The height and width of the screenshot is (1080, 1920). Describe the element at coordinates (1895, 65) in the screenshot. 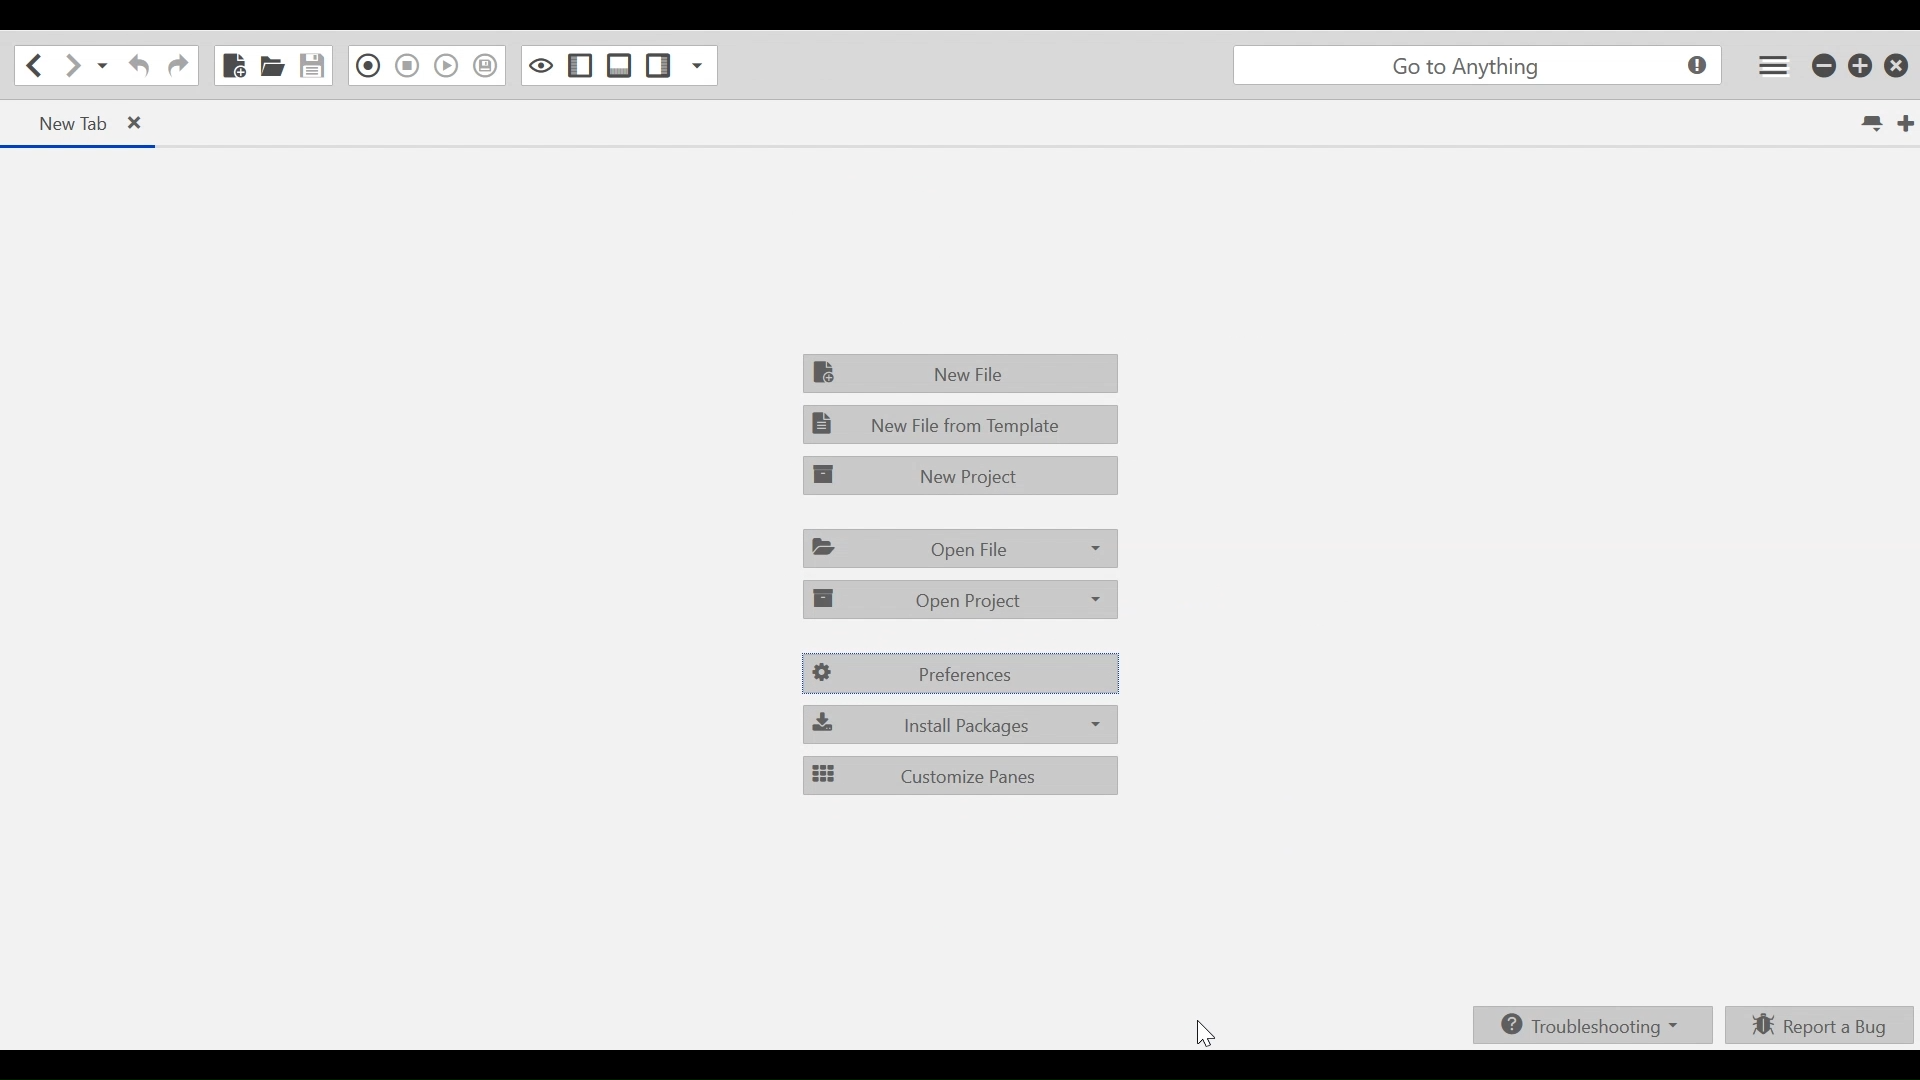

I see `Close` at that location.